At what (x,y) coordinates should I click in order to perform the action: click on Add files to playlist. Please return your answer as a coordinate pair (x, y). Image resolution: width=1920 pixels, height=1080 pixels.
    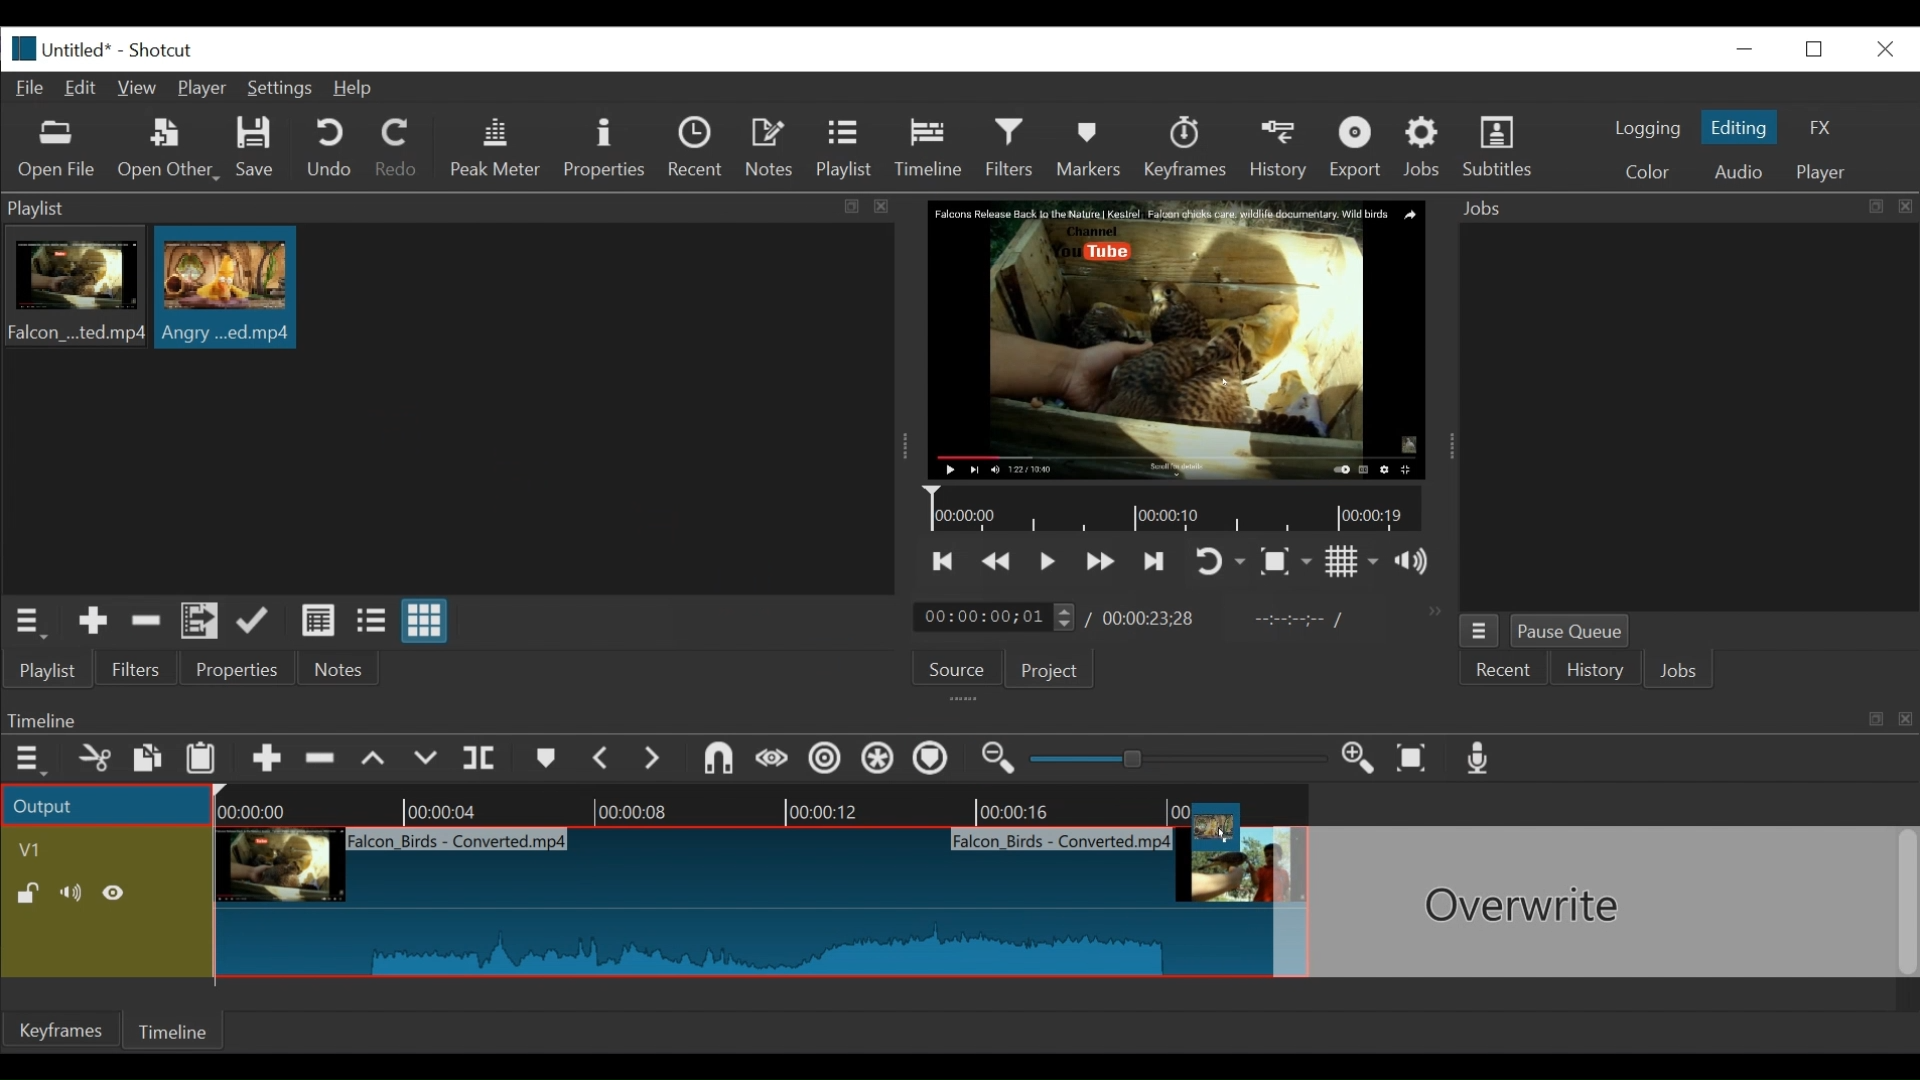
    Looking at the image, I should click on (200, 624).